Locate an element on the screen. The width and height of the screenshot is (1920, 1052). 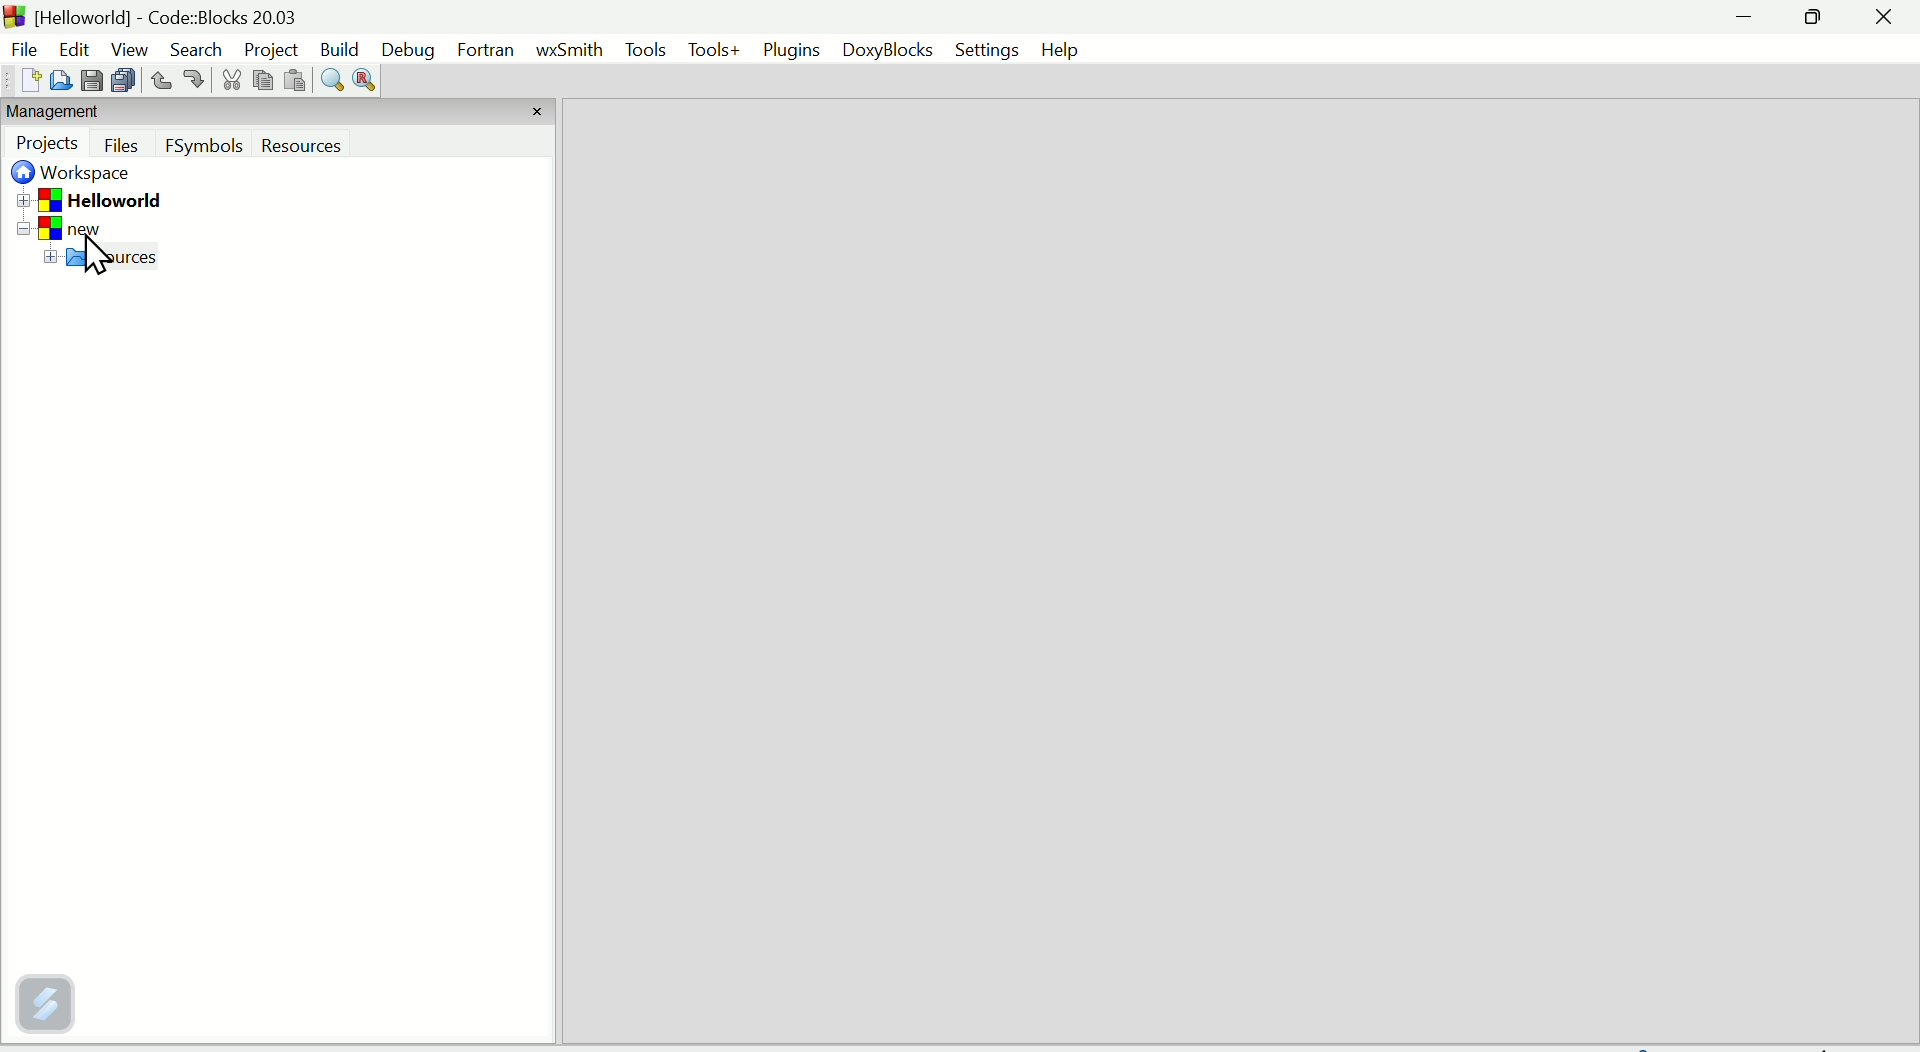
View is located at coordinates (126, 48).